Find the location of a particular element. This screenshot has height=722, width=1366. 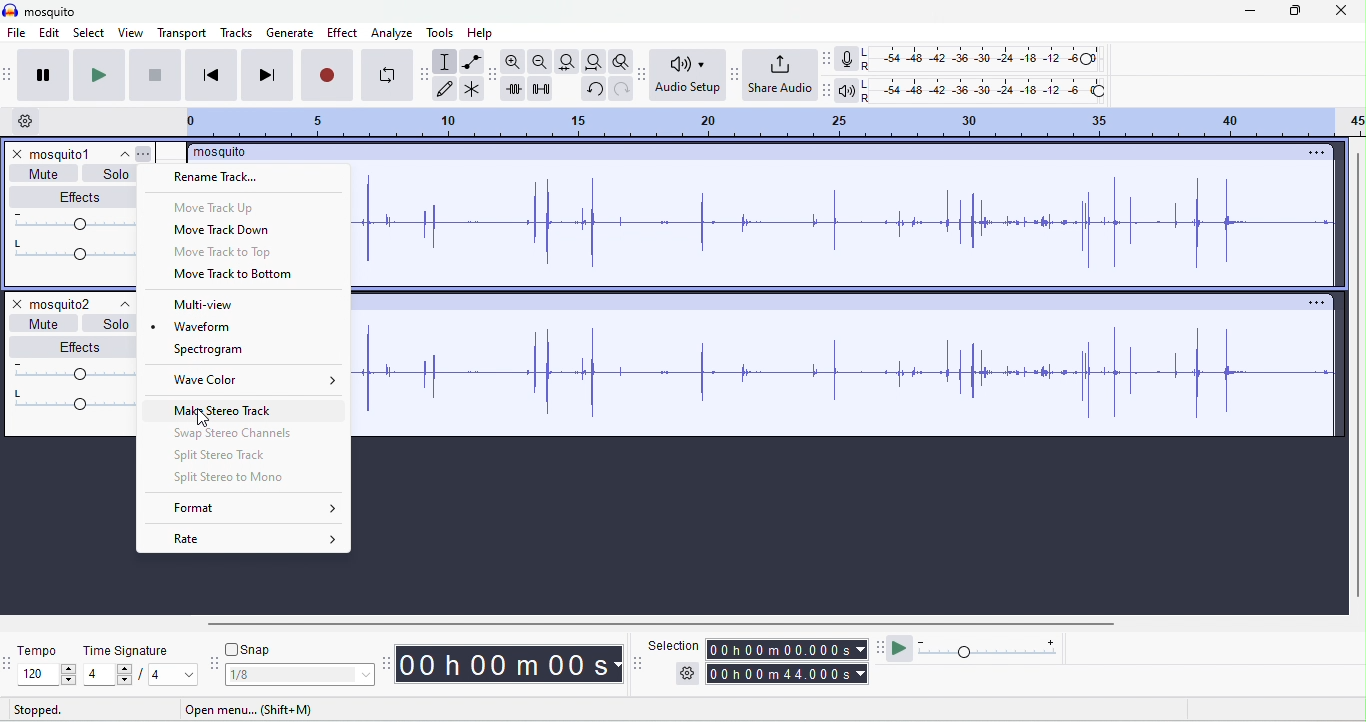

solo is located at coordinates (115, 325).